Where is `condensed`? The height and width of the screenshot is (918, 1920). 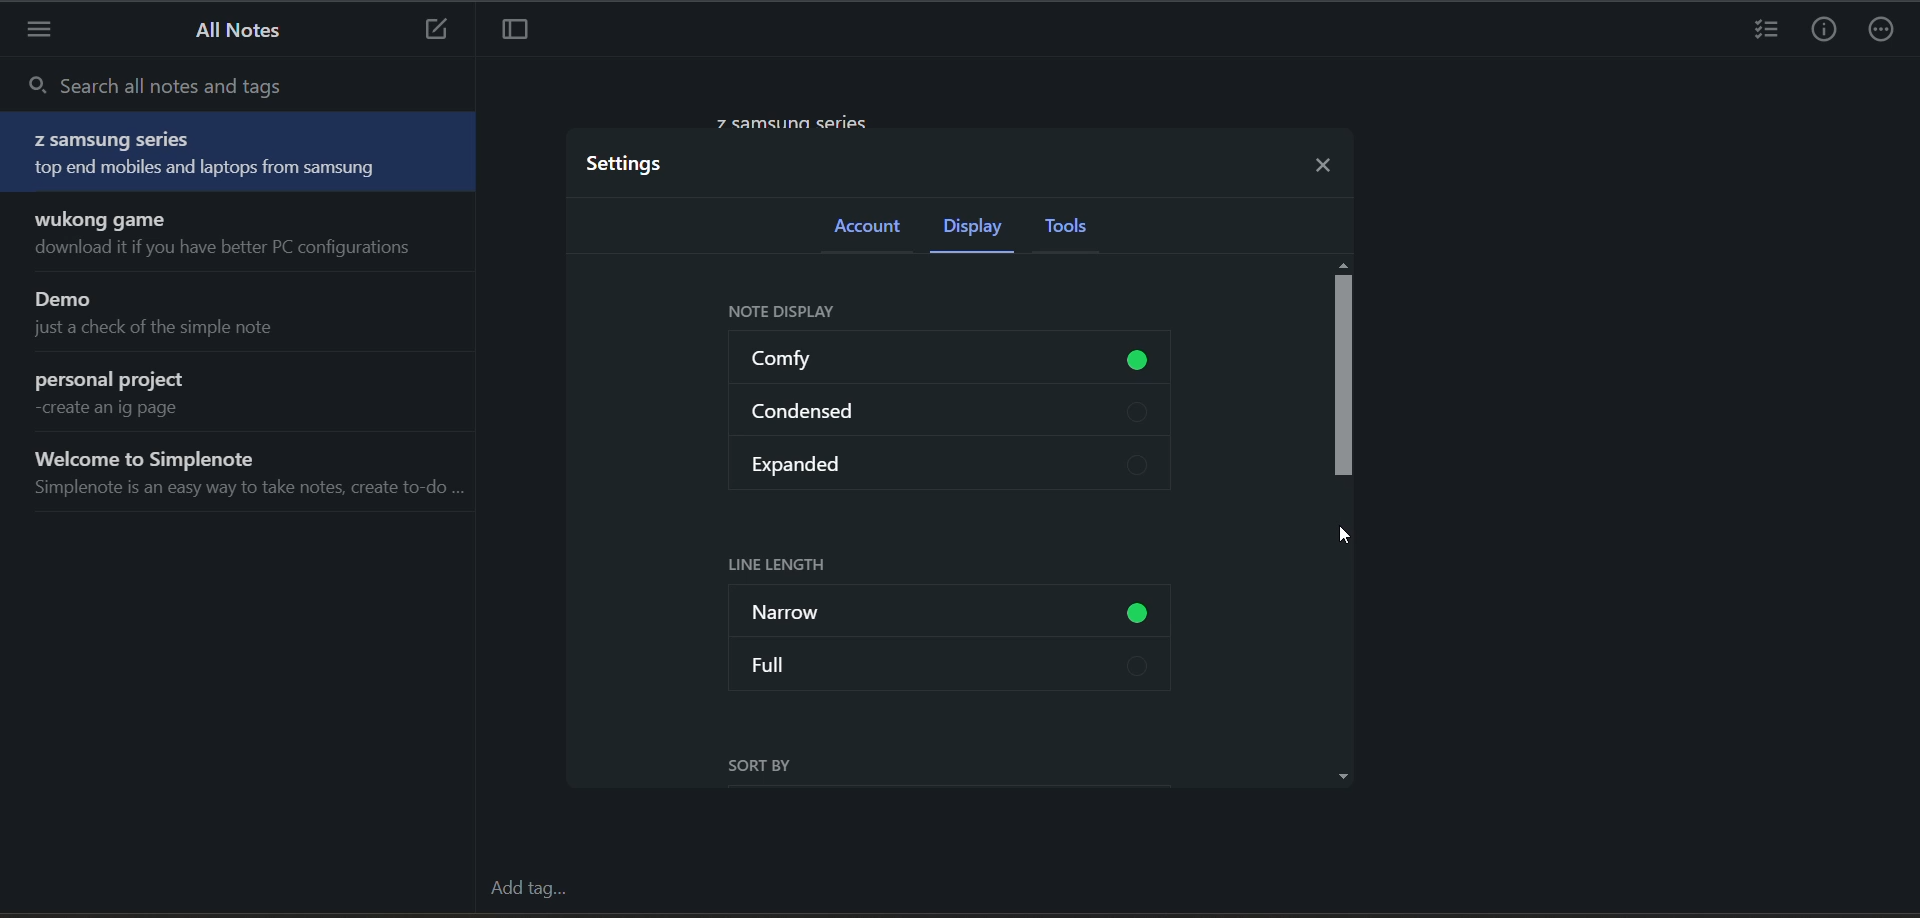
condensed is located at coordinates (955, 406).